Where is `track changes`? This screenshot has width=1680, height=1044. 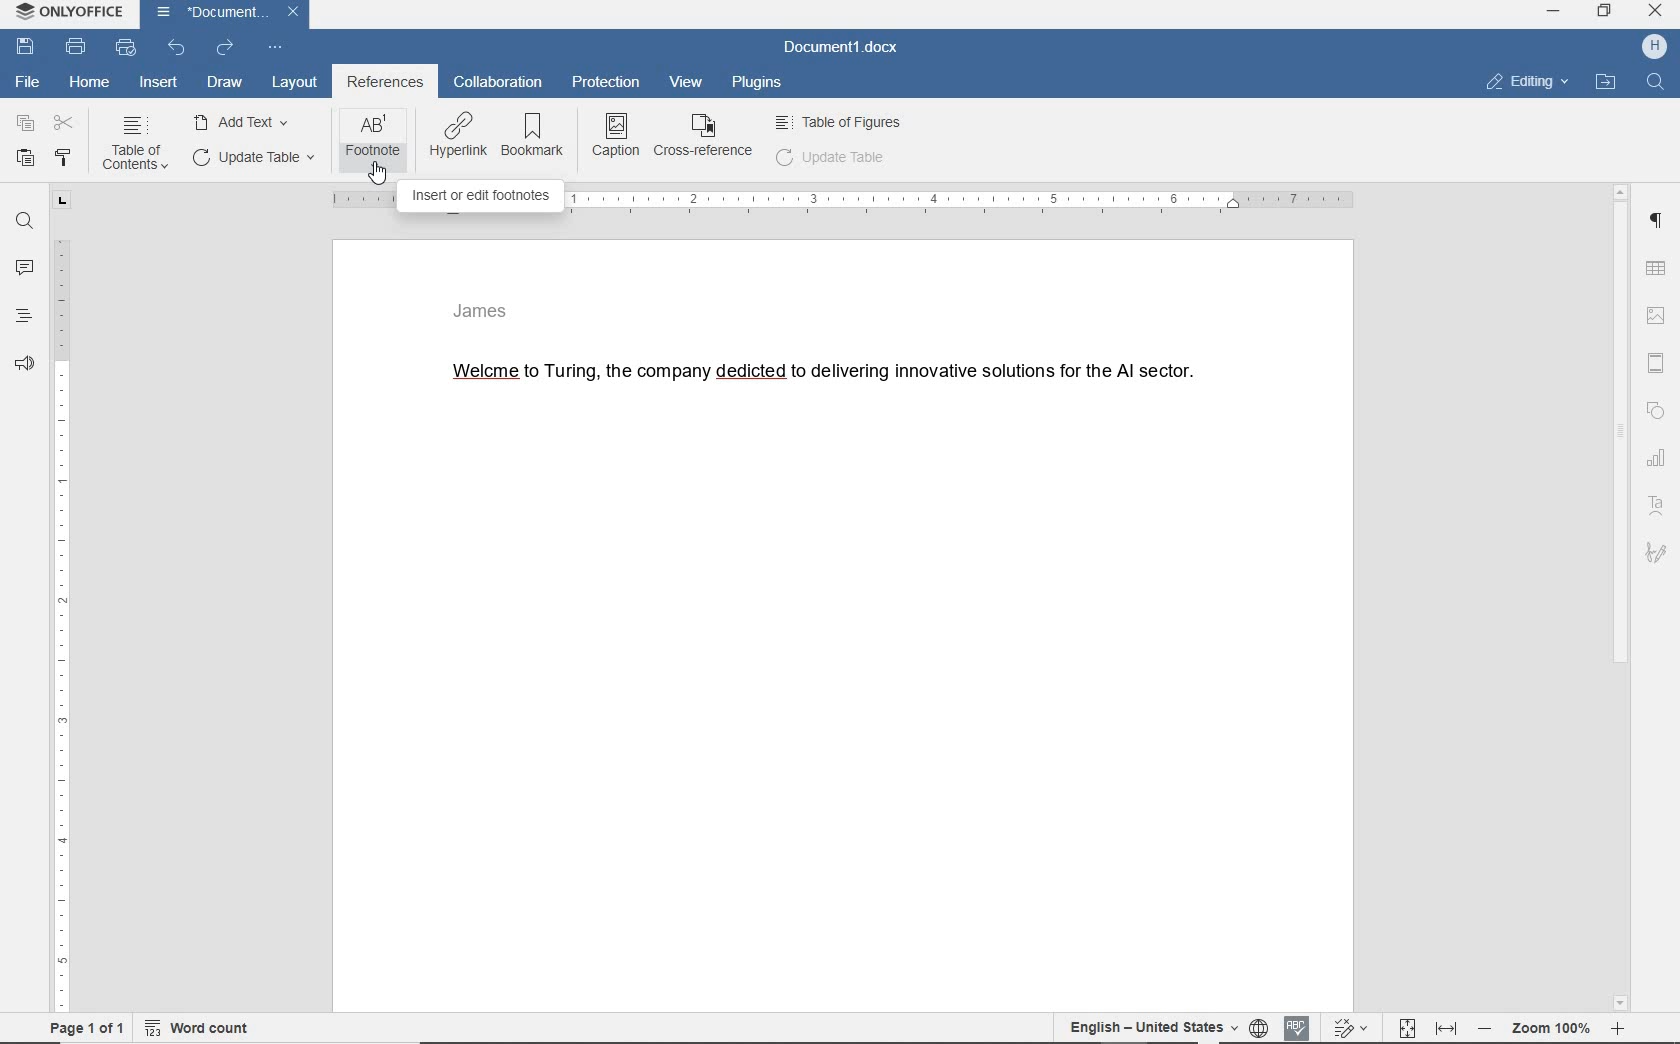 track changes is located at coordinates (1351, 1027).